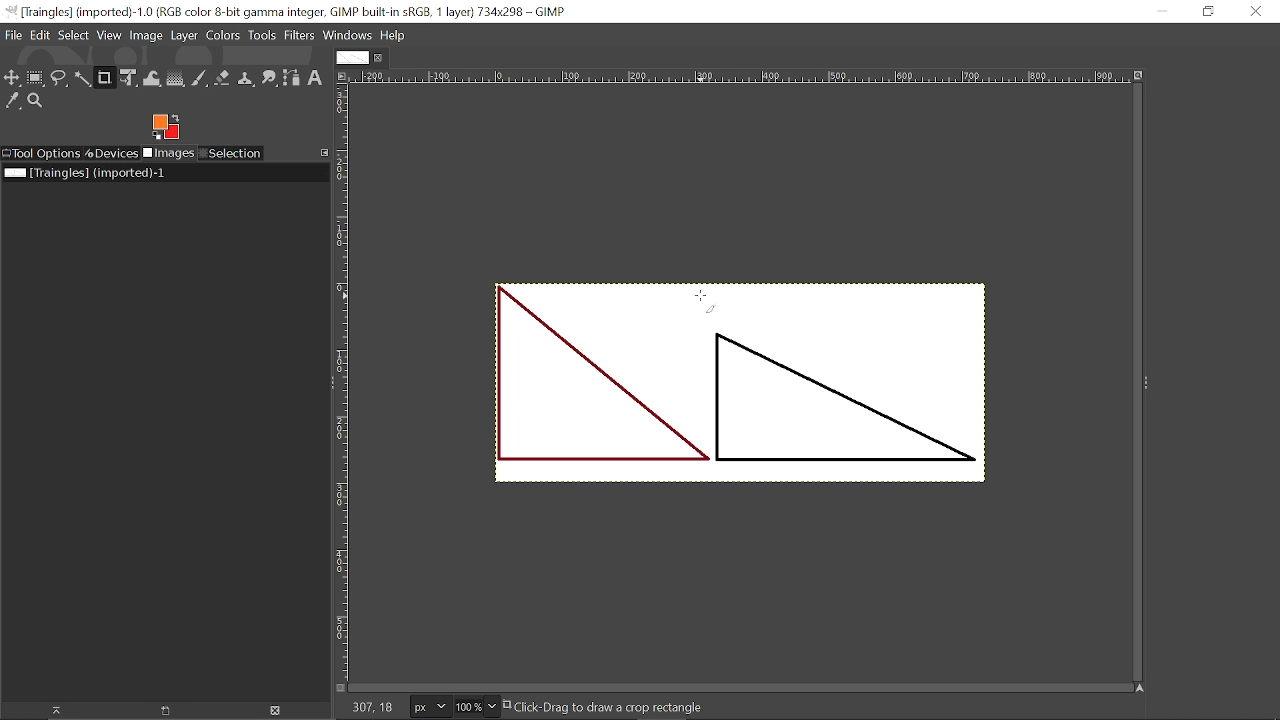 This screenshot has width=1280, height=720. Describe the element at coordinates (339, 688) in the screenshot. I see `Quick view mask on/off` at that location.